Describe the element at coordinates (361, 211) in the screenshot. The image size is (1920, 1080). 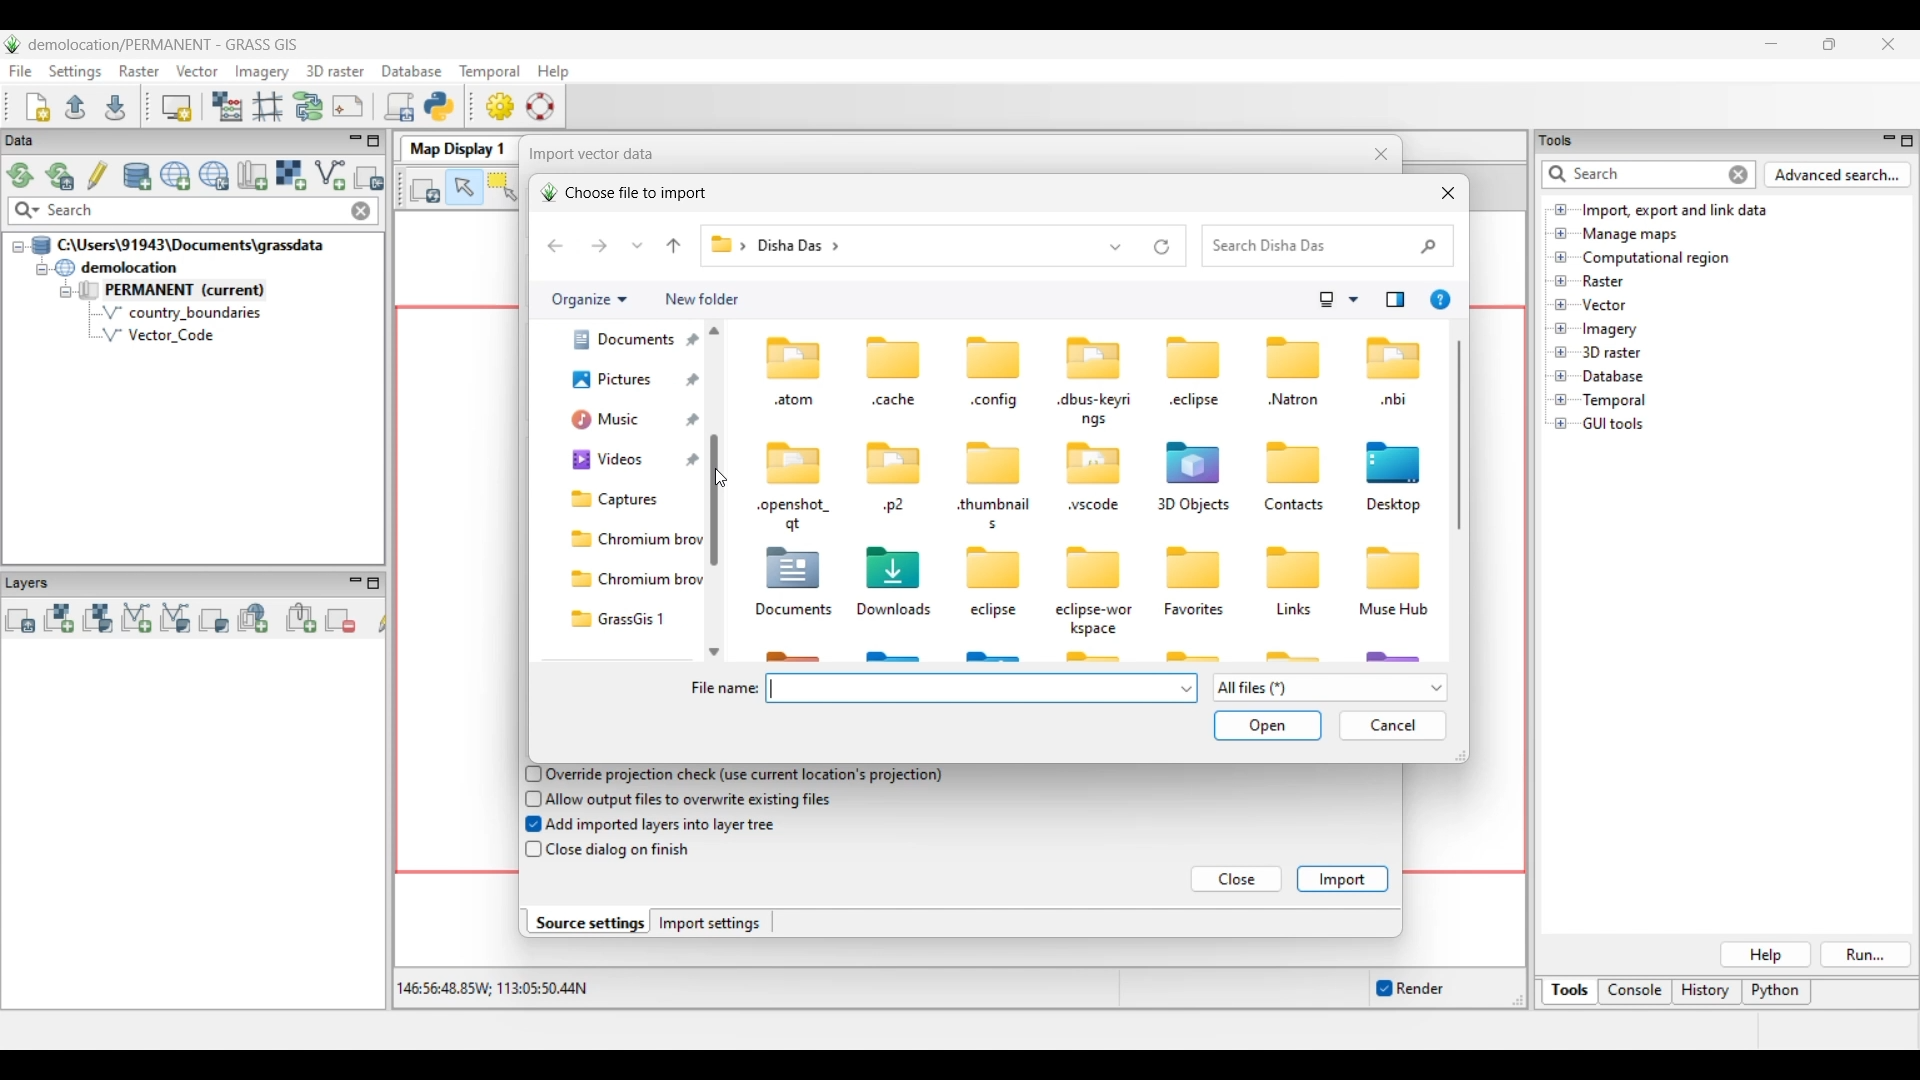
I see `Close input made to quick search` at that location.